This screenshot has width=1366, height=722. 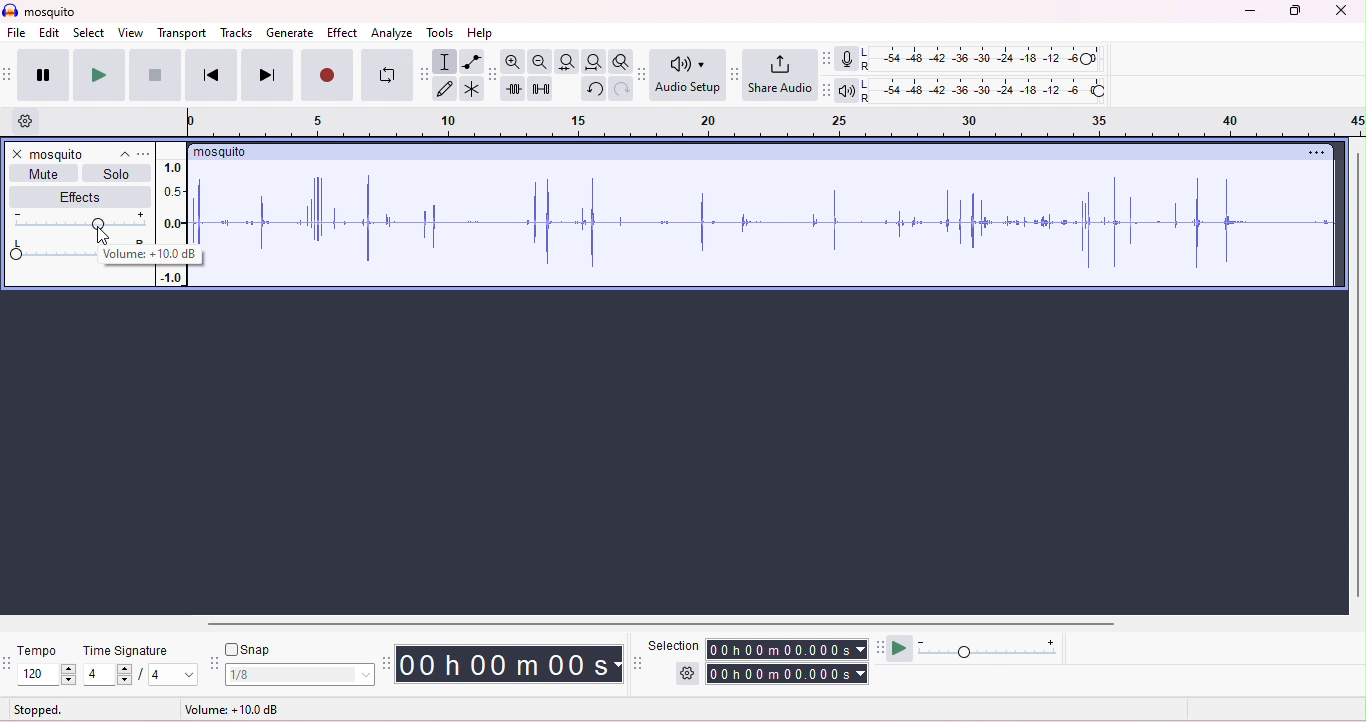 I want to click on draw, so click(x=447, y=89).